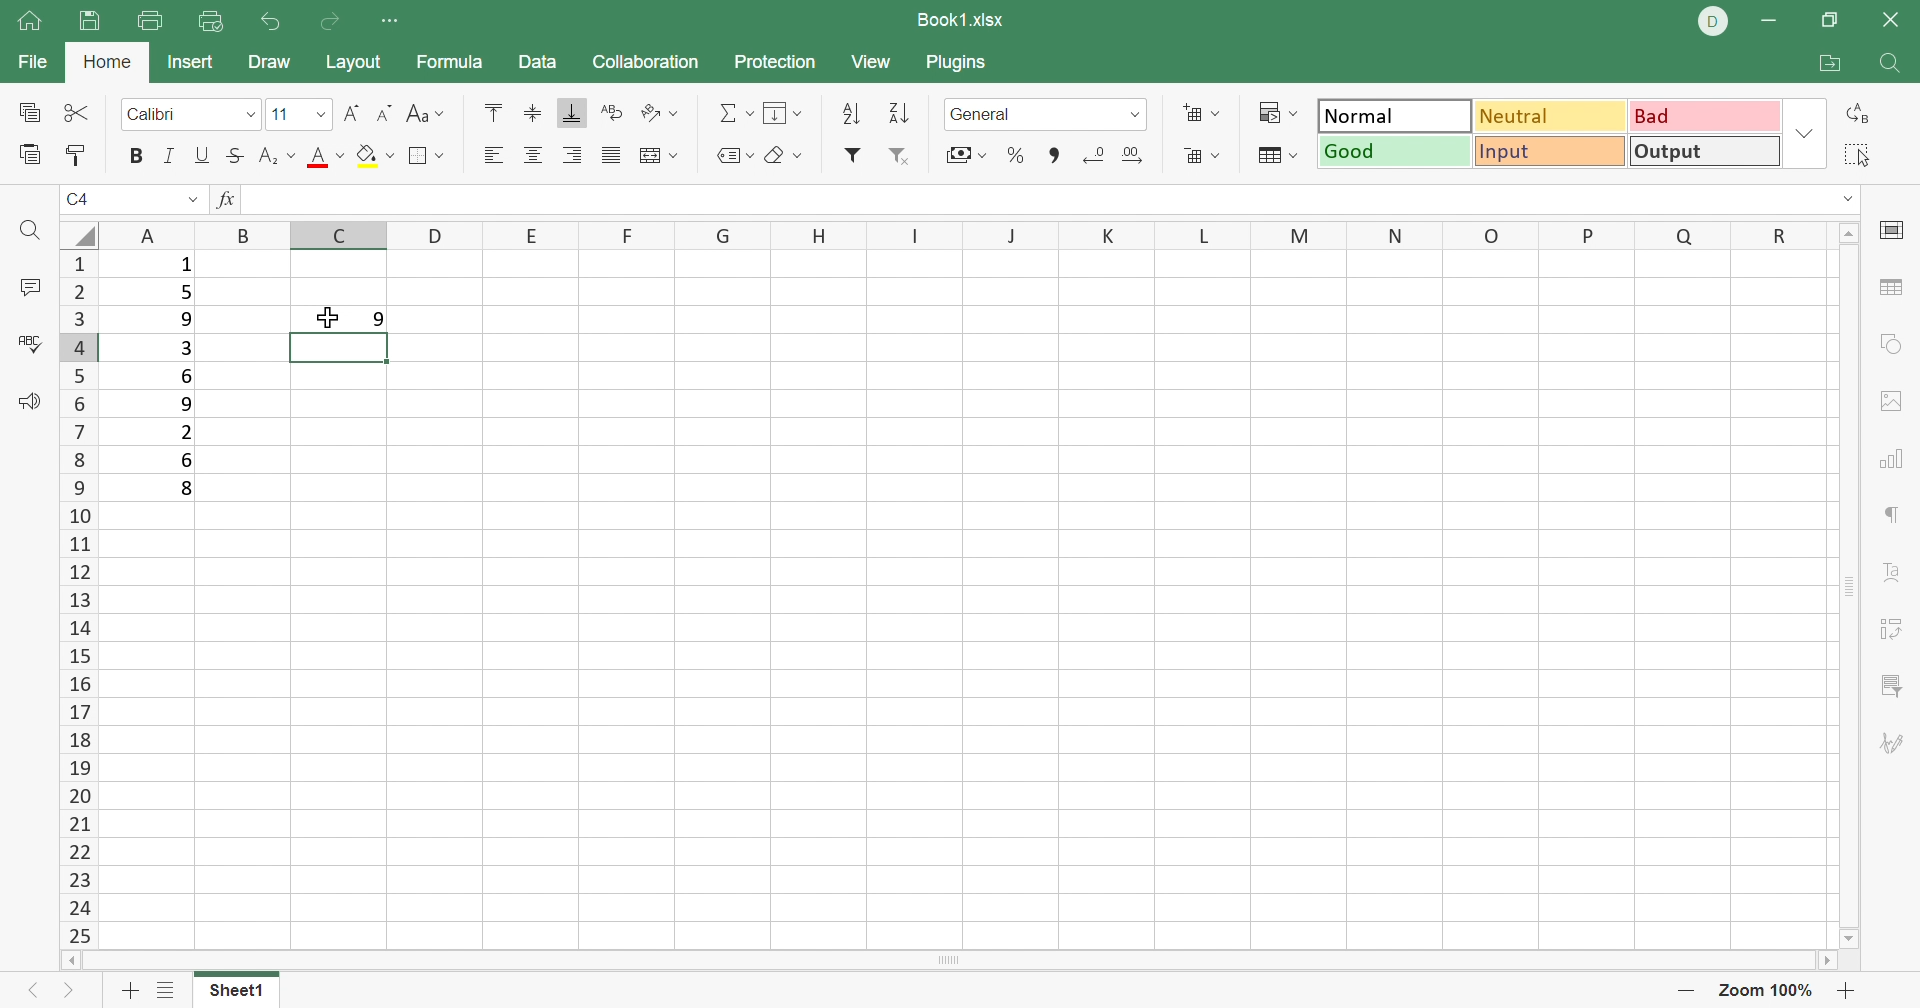 The image size is (1920, 1008). Describe the element at coordinates (31, 233) in the screenshot. I see `Find` at that location.